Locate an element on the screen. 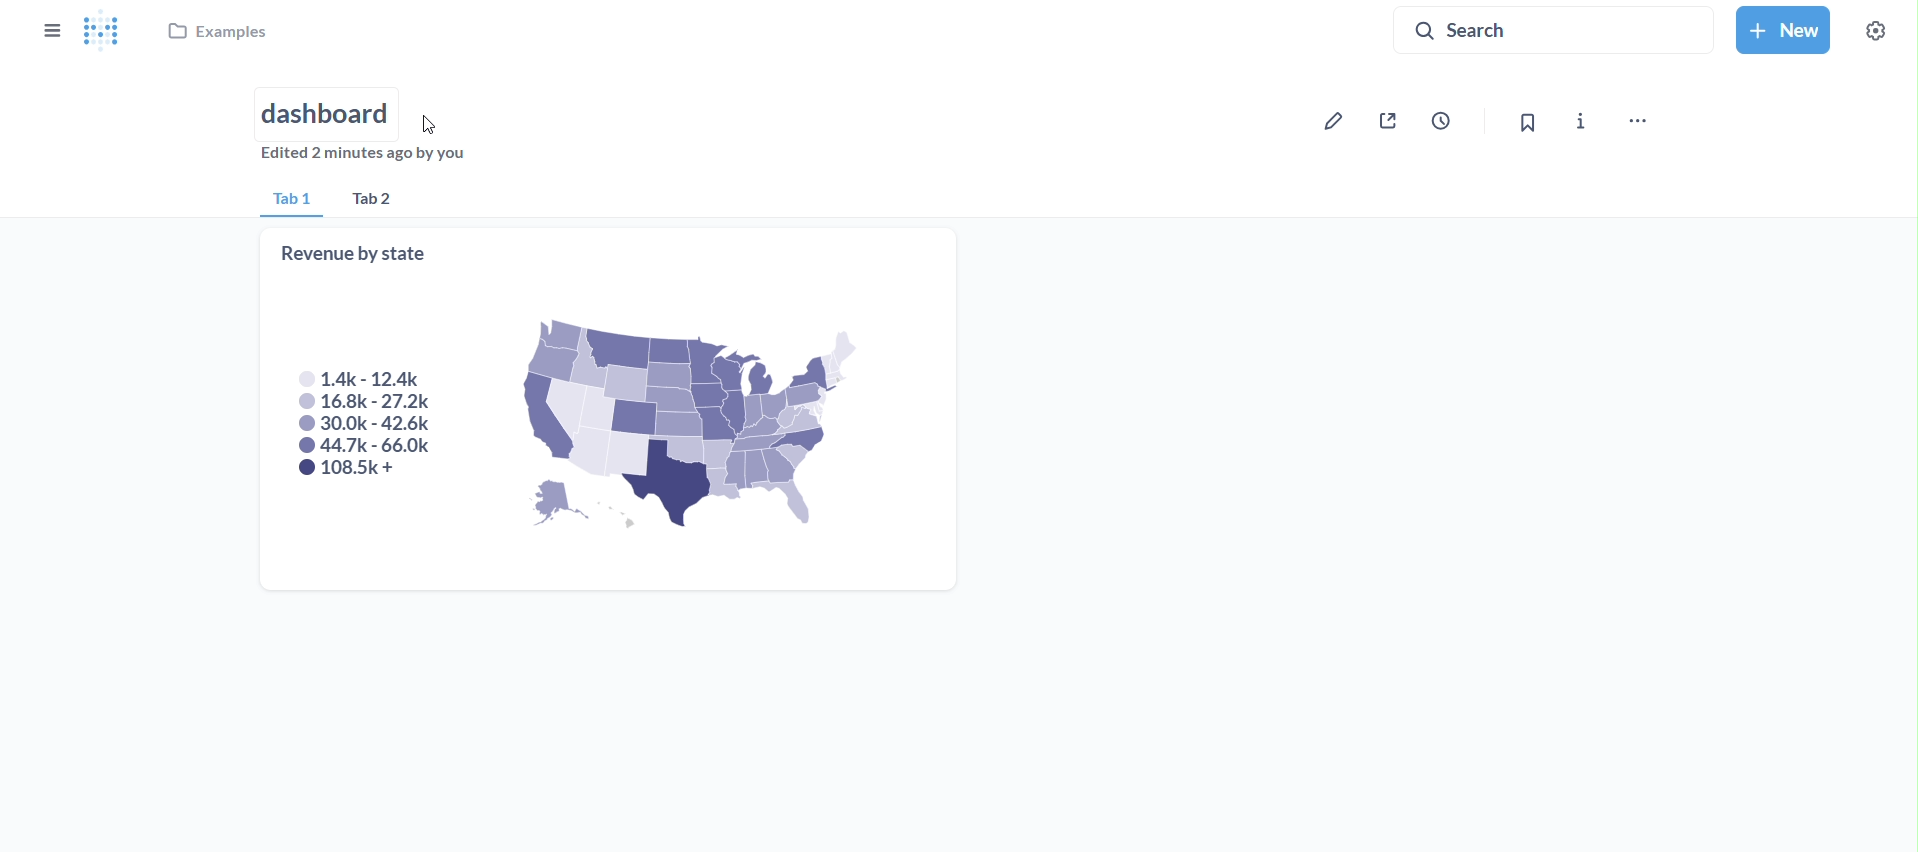  sharing is located at coordinates (1393, 121).